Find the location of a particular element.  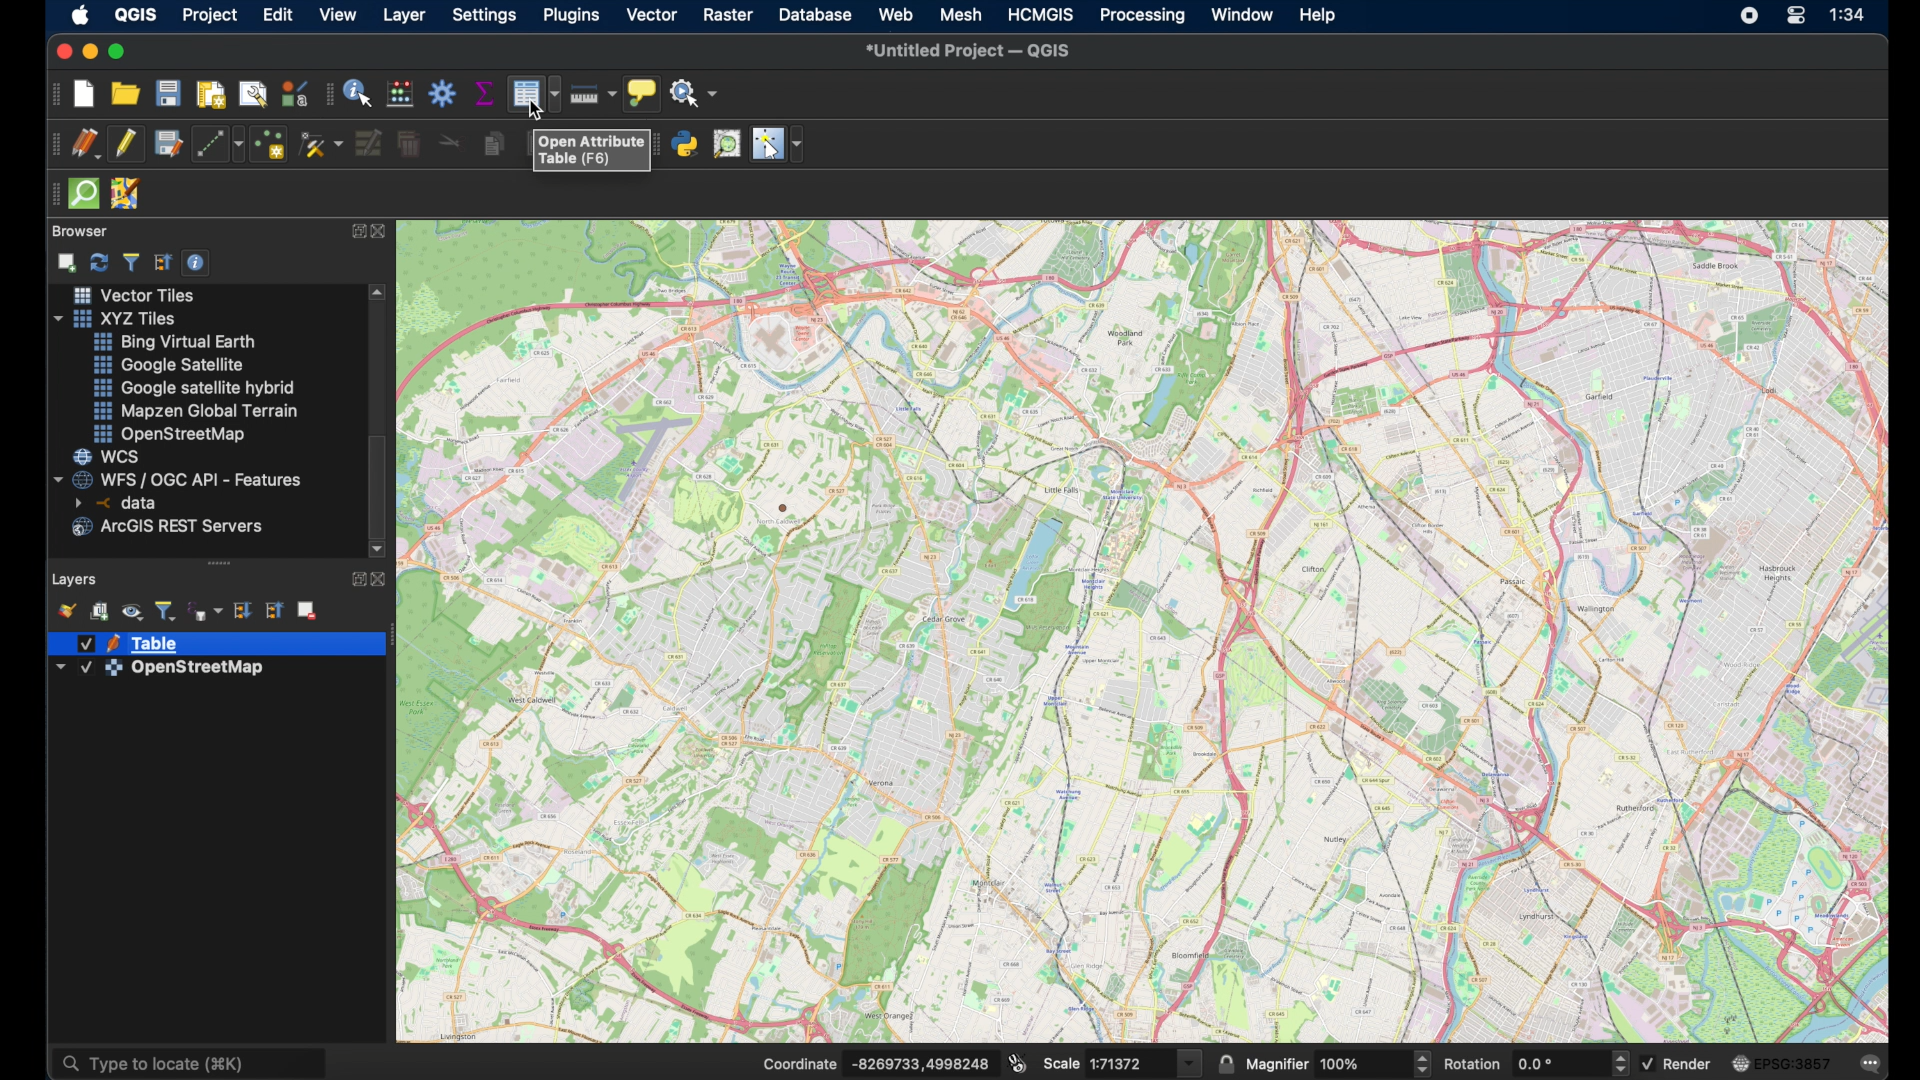

openstreetmap is located at coordinates (1142, 633).